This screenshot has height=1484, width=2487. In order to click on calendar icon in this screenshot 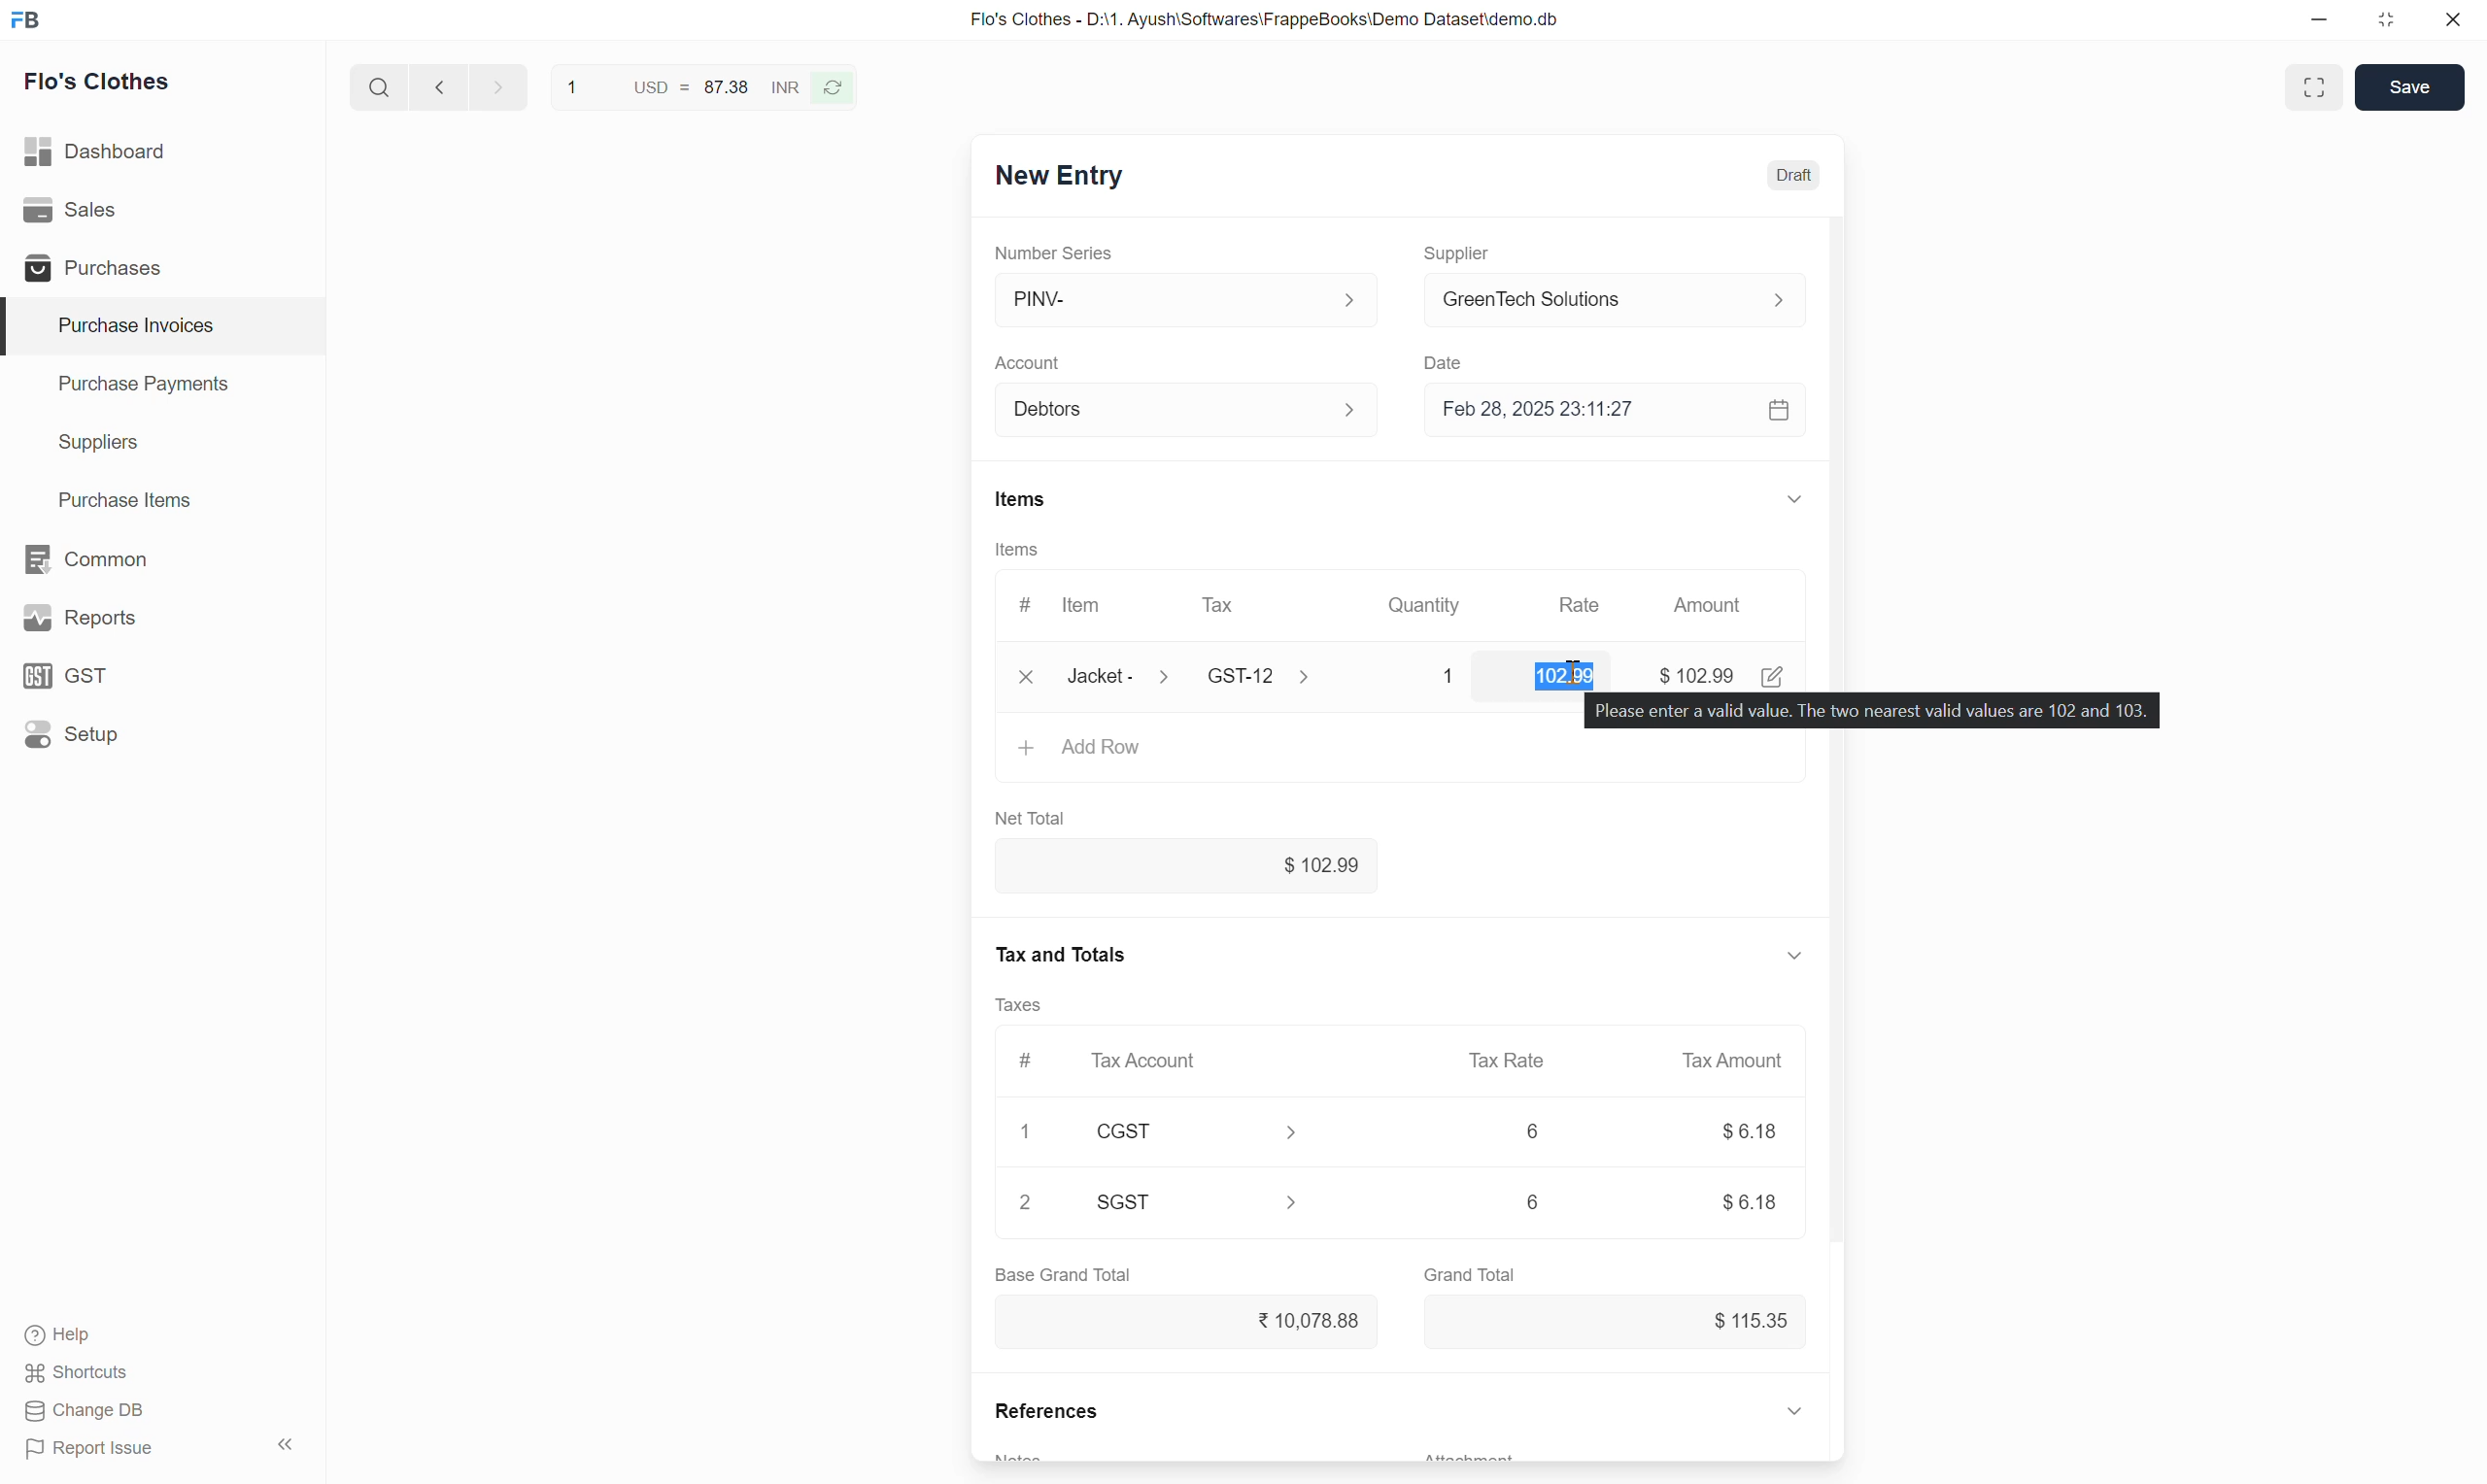, I will do `click(1782, 410)`.